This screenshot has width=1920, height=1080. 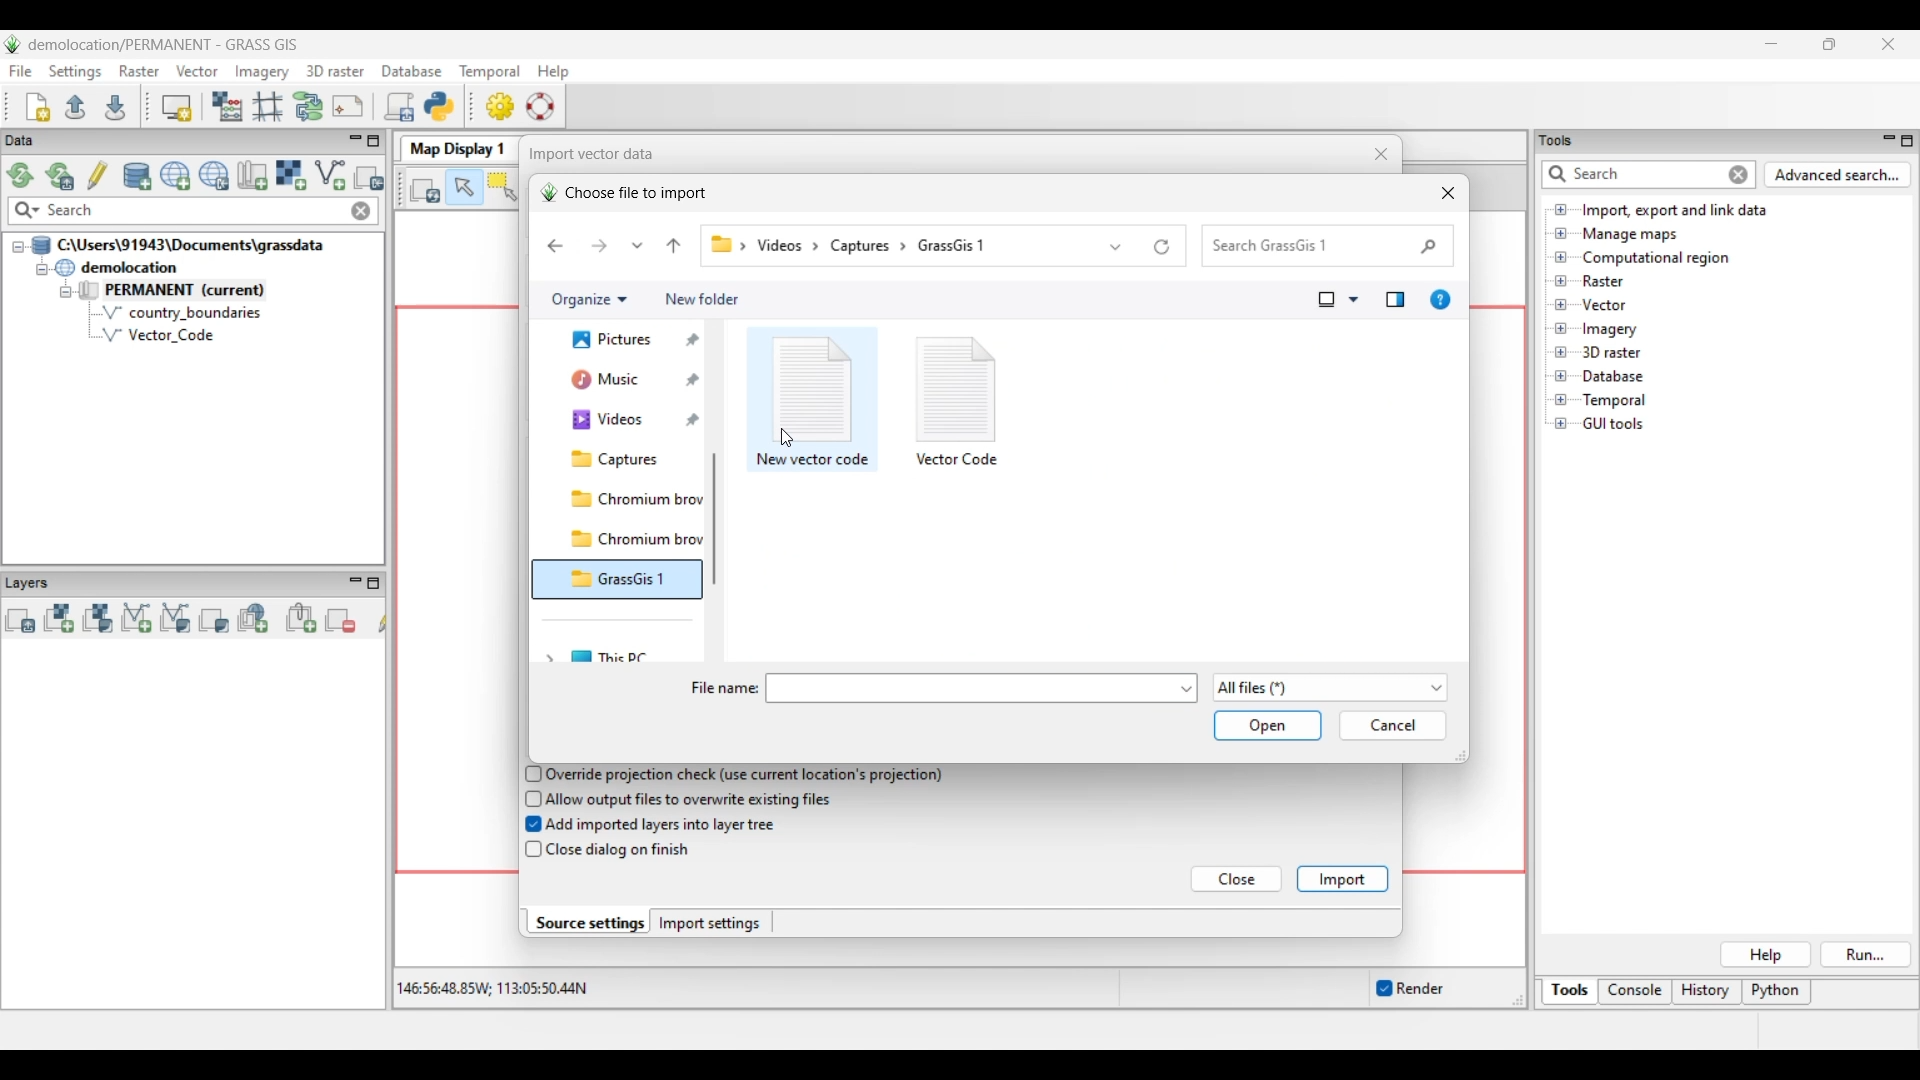 I want to click on Add vector map layer, so click(x=137, y=619).